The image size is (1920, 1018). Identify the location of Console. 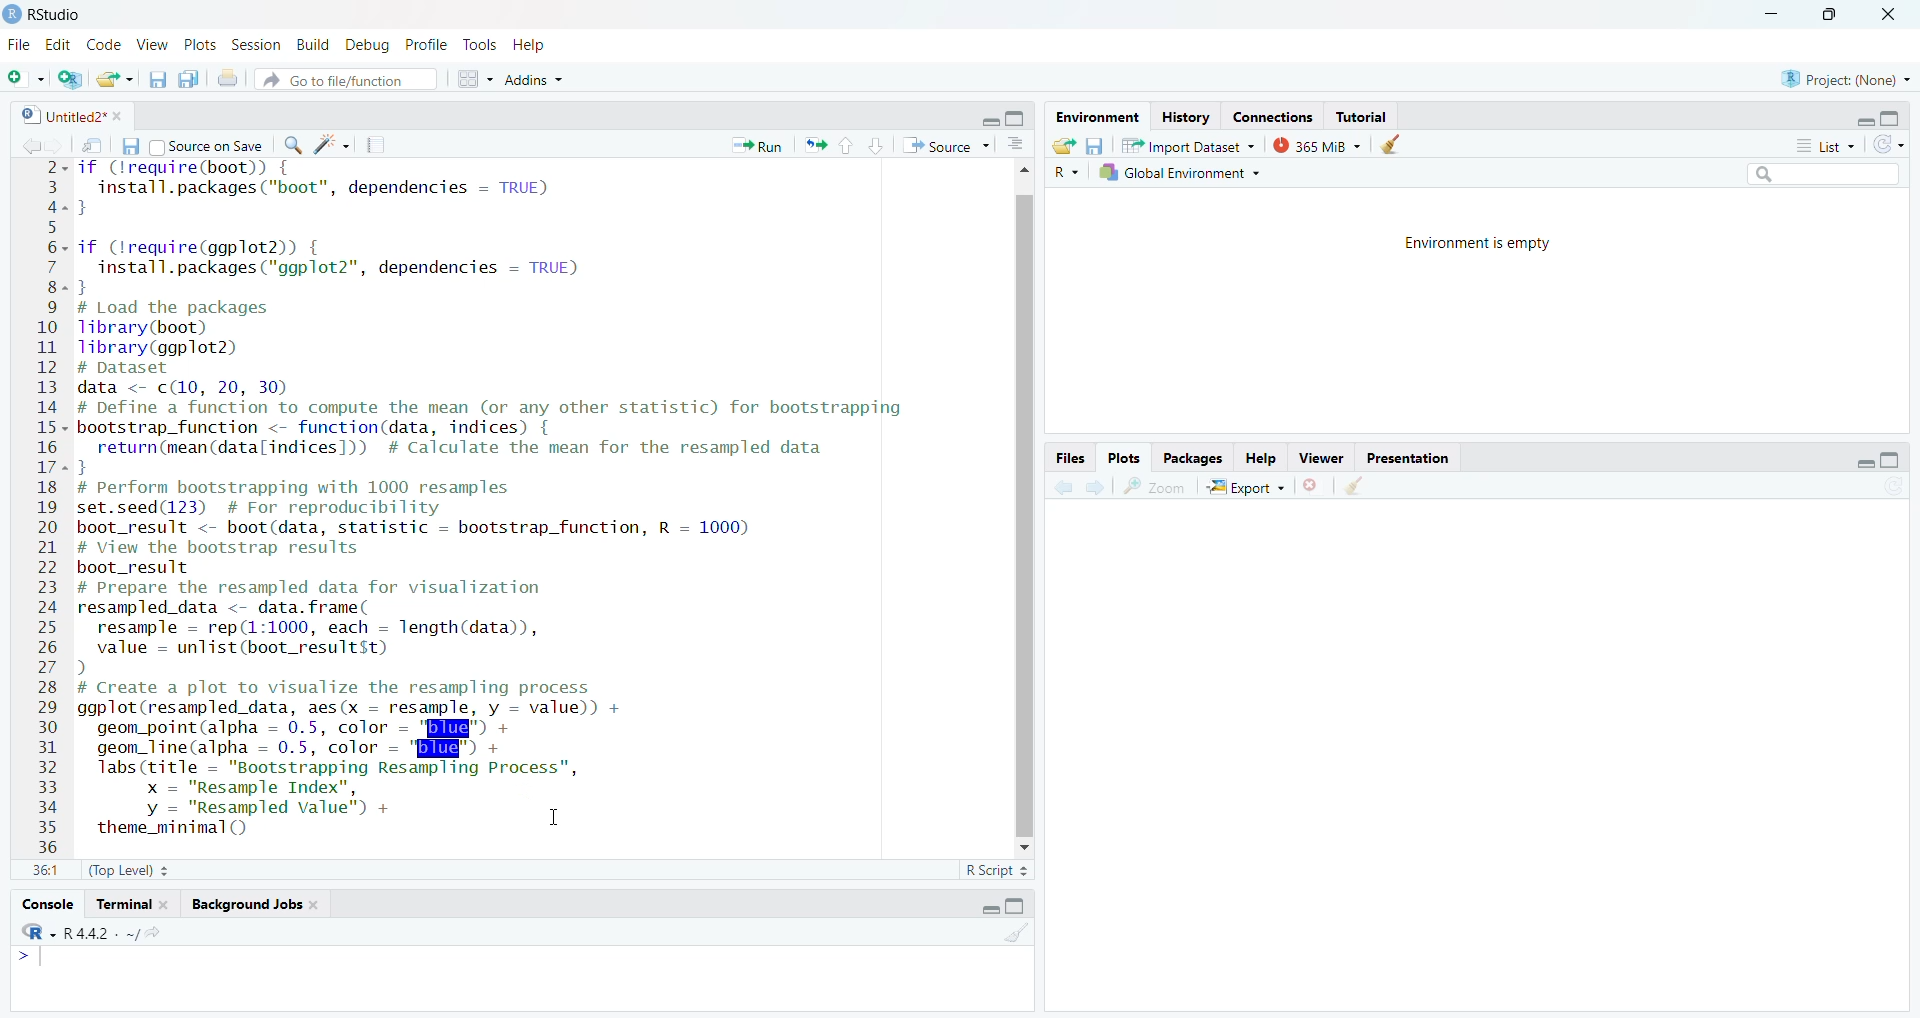
(46, 905).